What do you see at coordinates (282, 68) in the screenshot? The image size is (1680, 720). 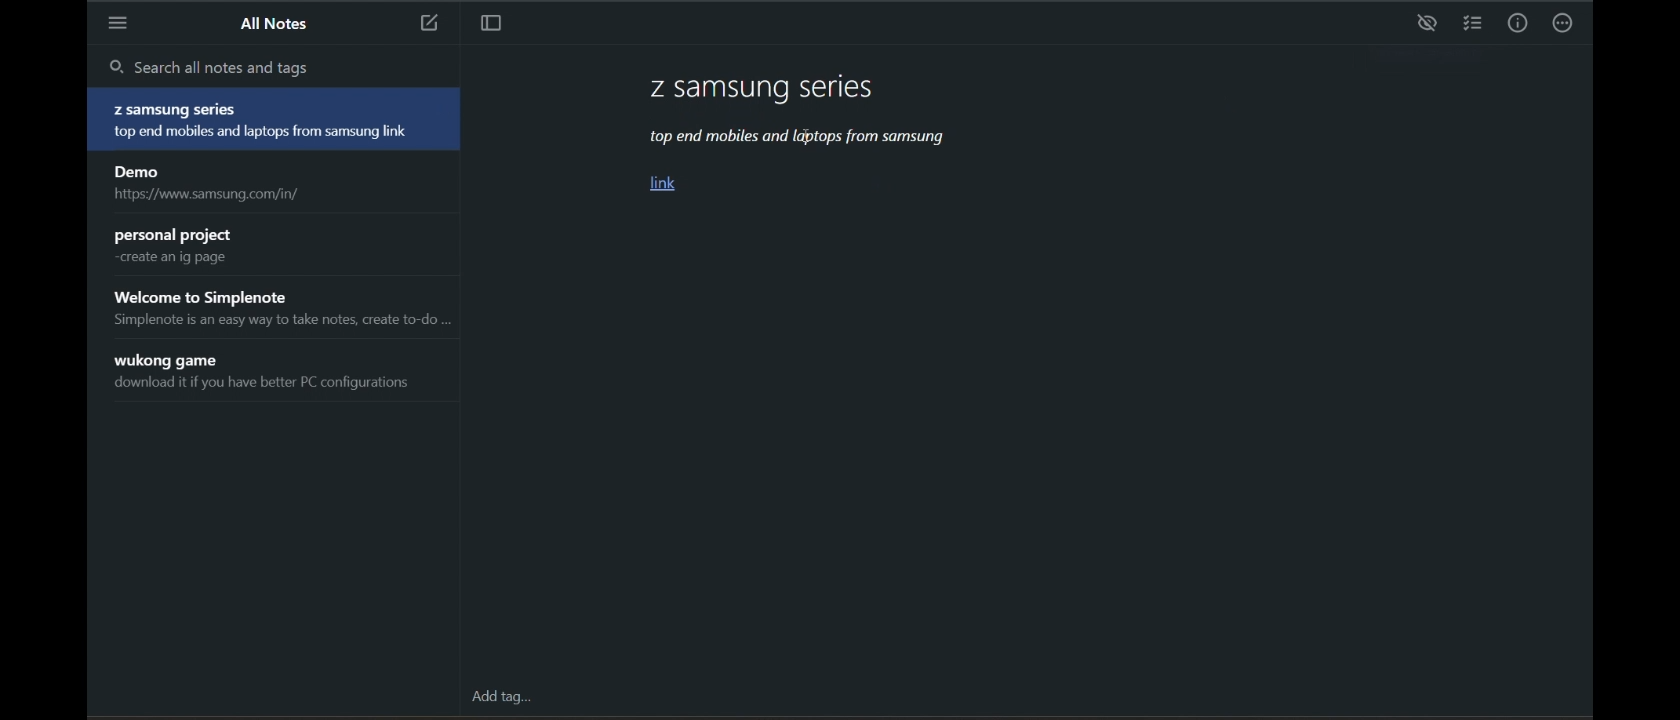 I see `search all notes and tags` at bounding box center [282, 68].